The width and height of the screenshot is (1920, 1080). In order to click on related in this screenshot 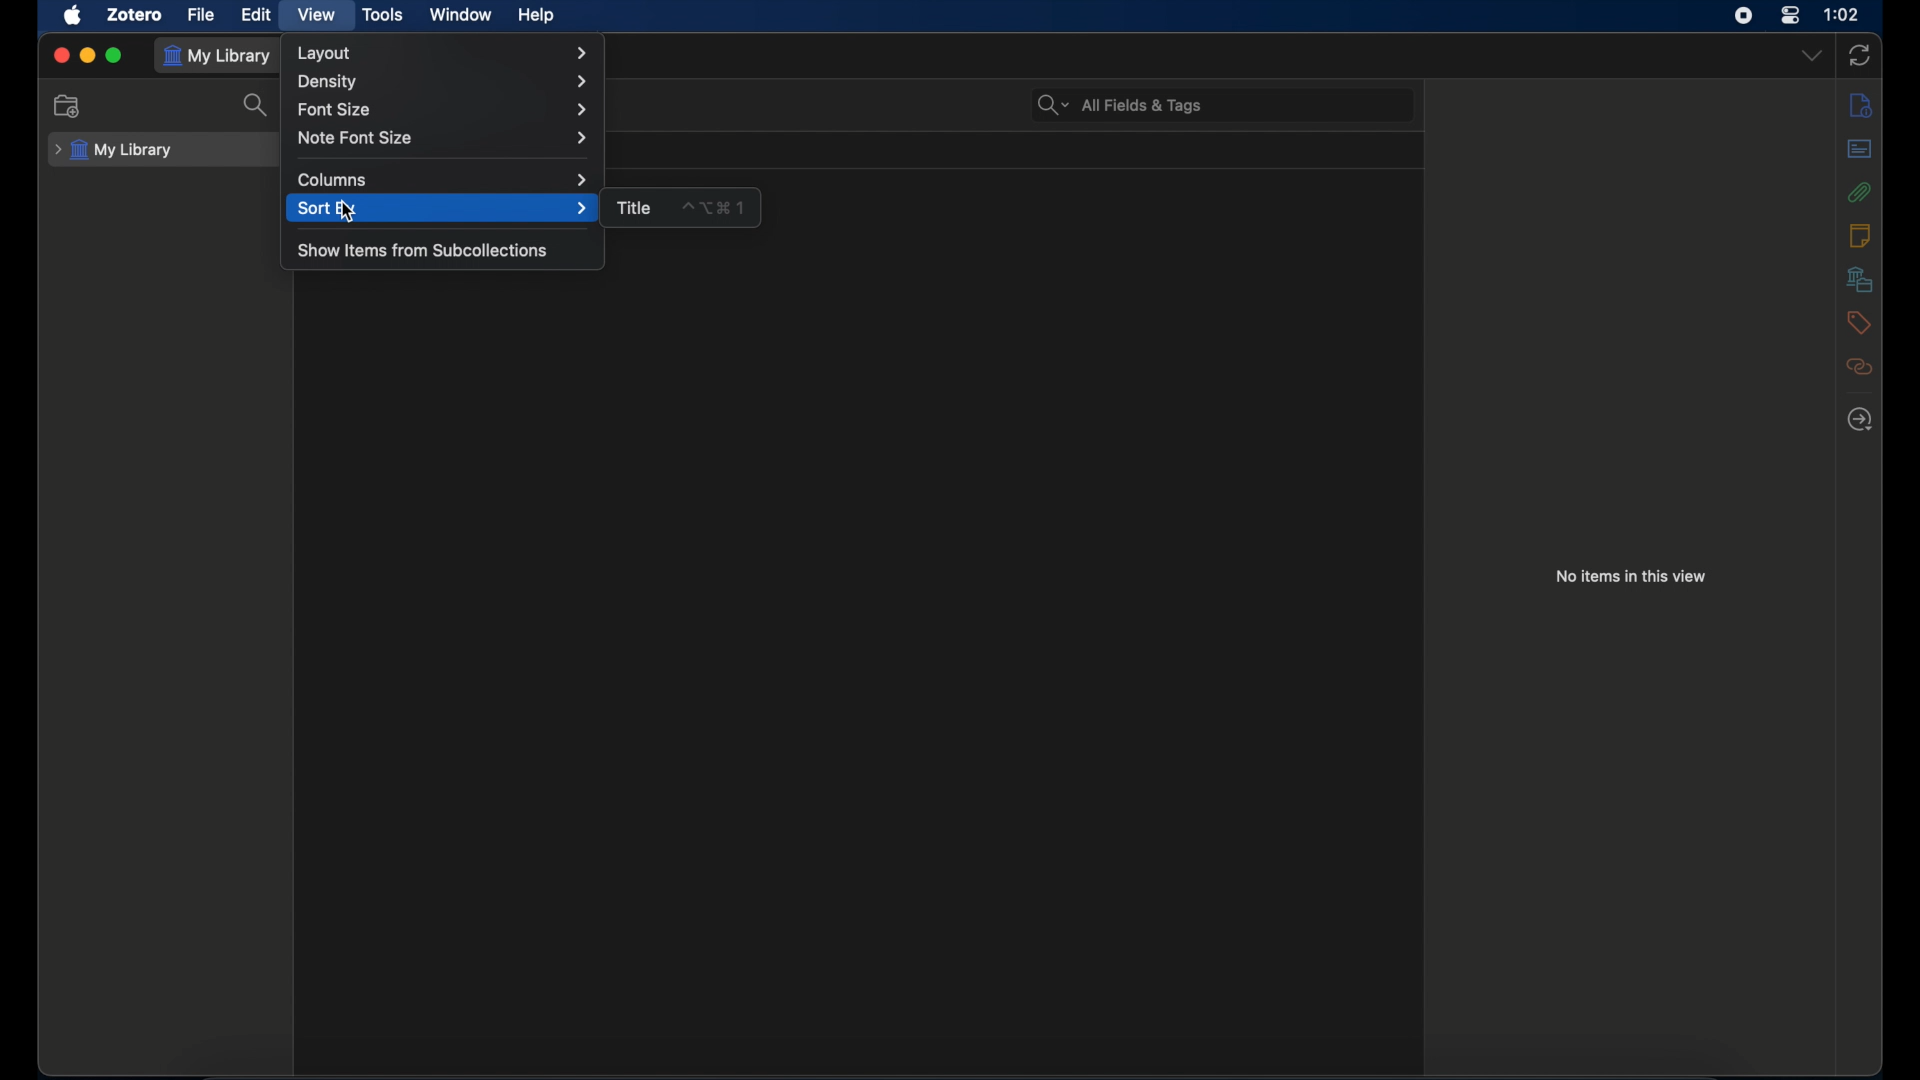, I will do `click(1860, 367)`.